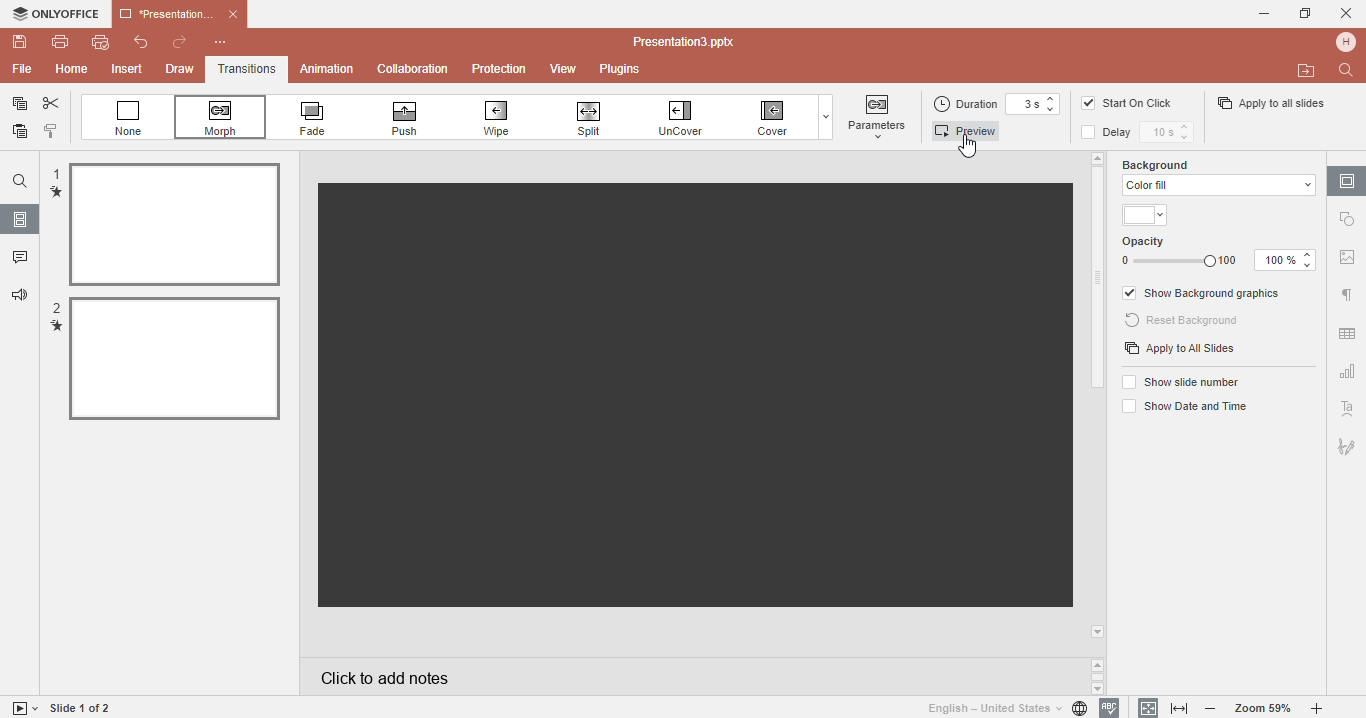 The width and height of the screenshot is (1366, 718). I want to click on Table setting, so click(1348, 330).